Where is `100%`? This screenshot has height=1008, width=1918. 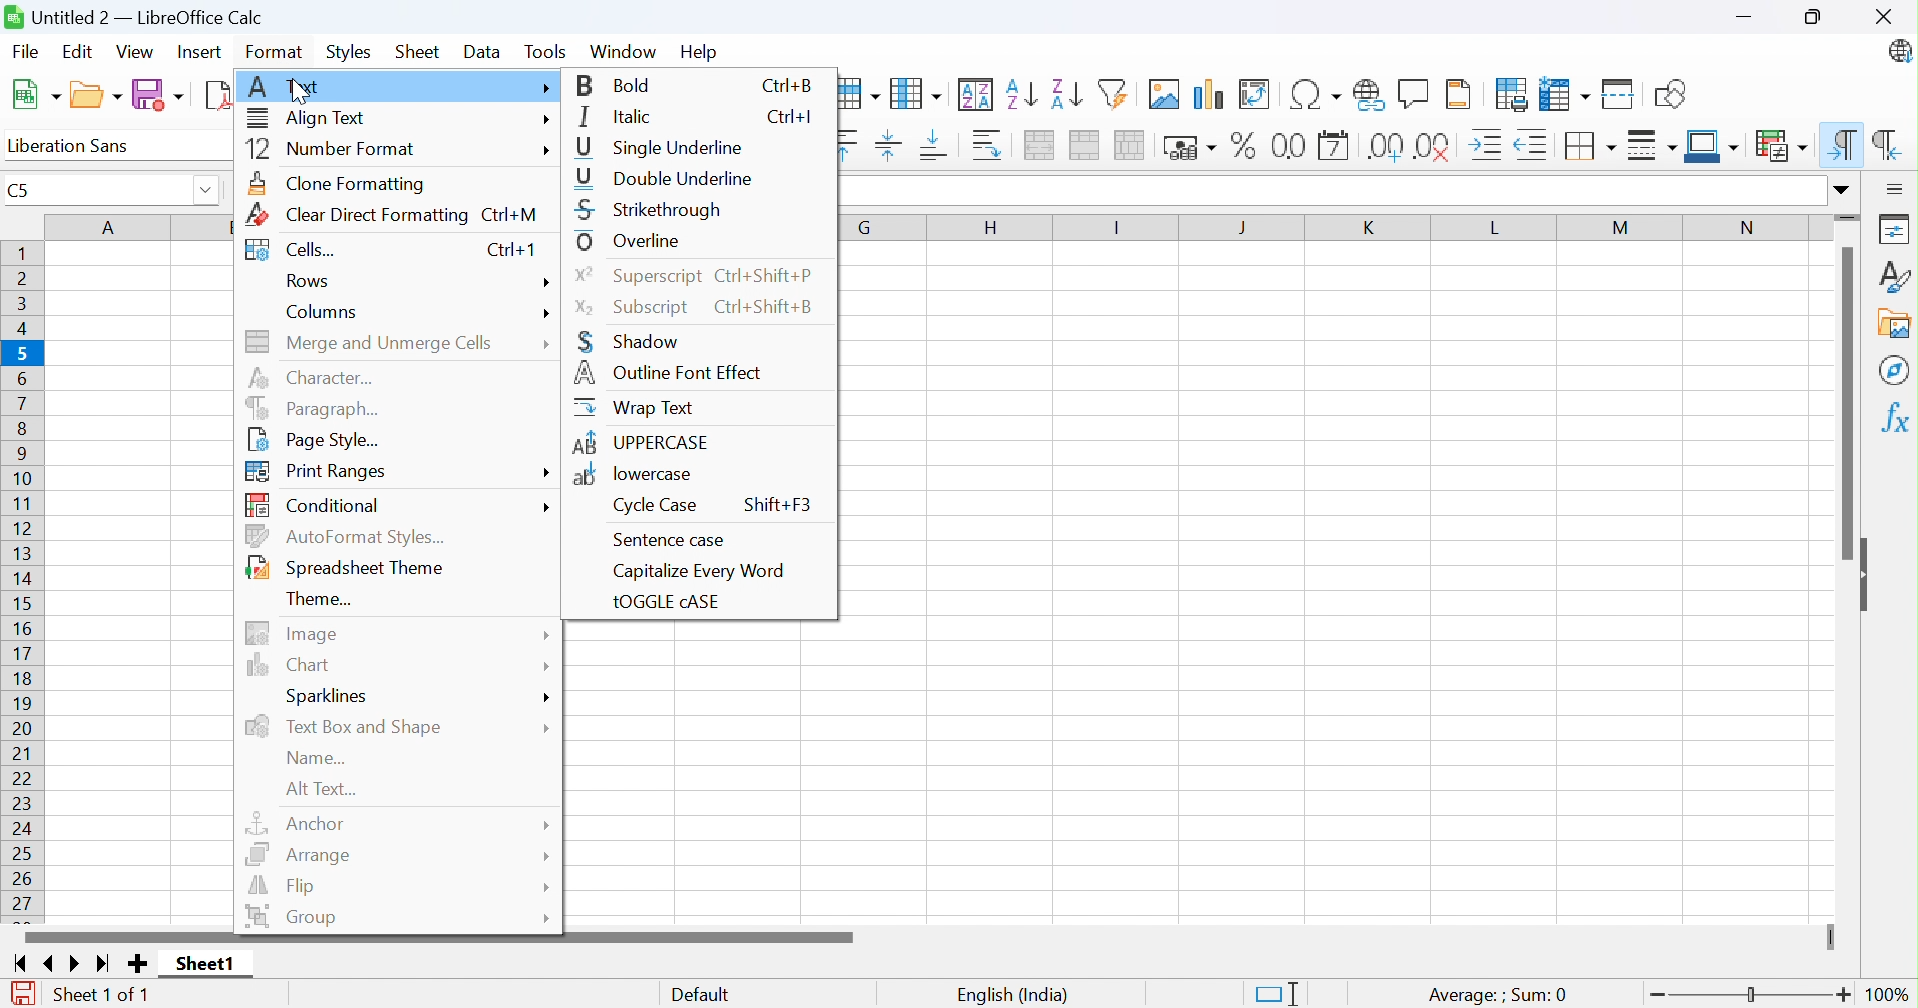 100% is located at coordinates (1889, 996).